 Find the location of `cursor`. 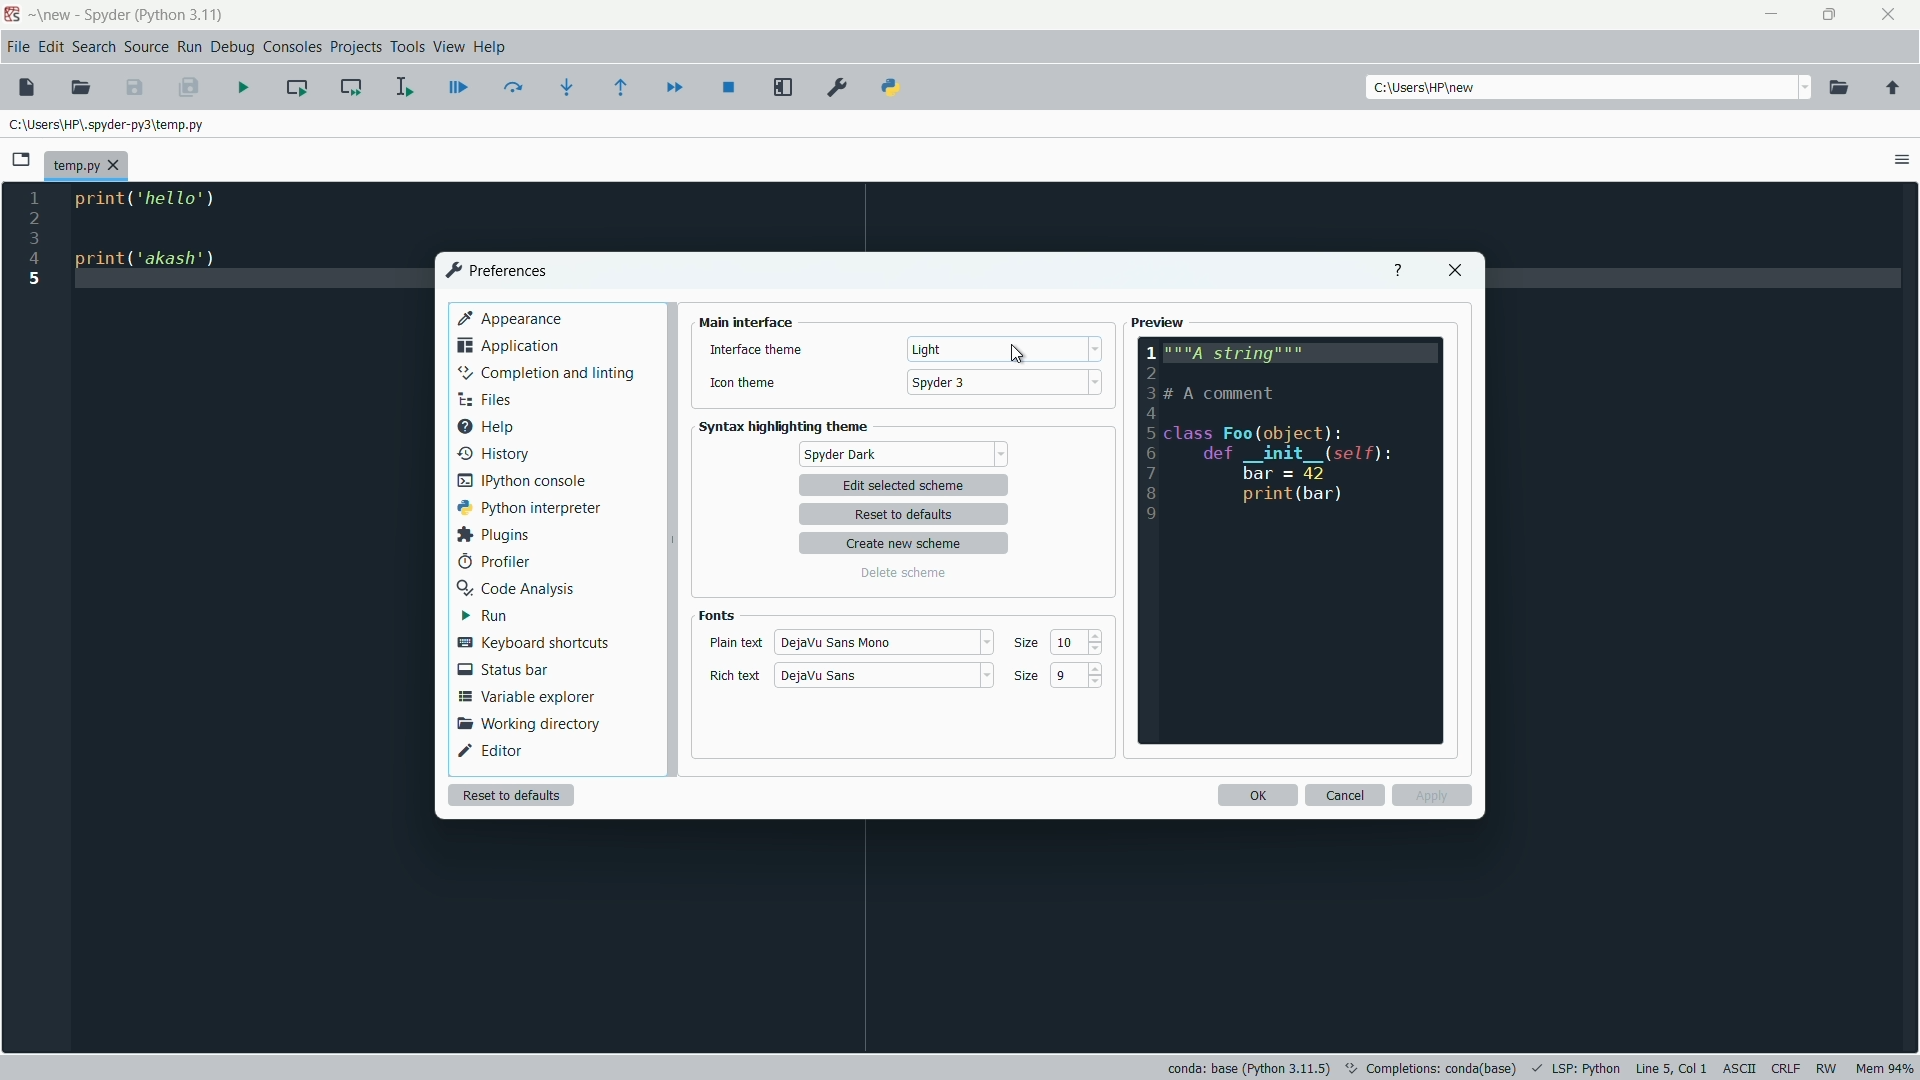

cursor is located at coordinates (1014, 351).